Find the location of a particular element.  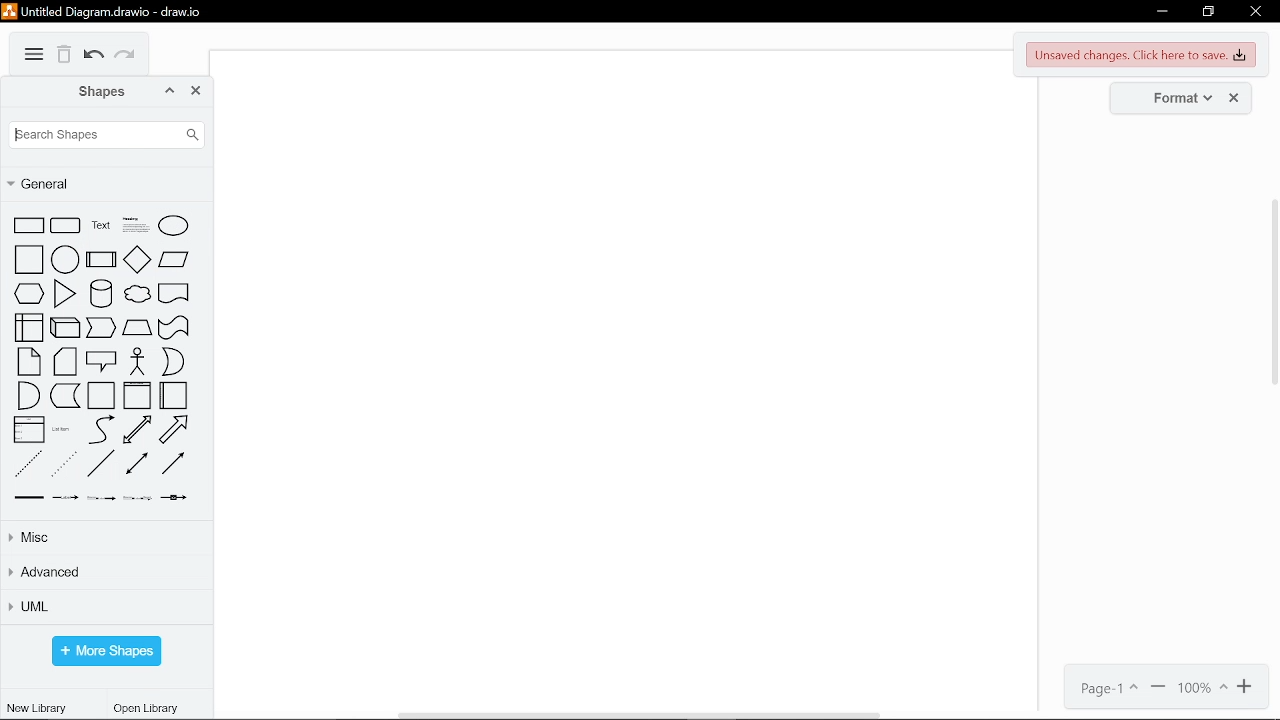

heading is located at coordinates (133, 227).